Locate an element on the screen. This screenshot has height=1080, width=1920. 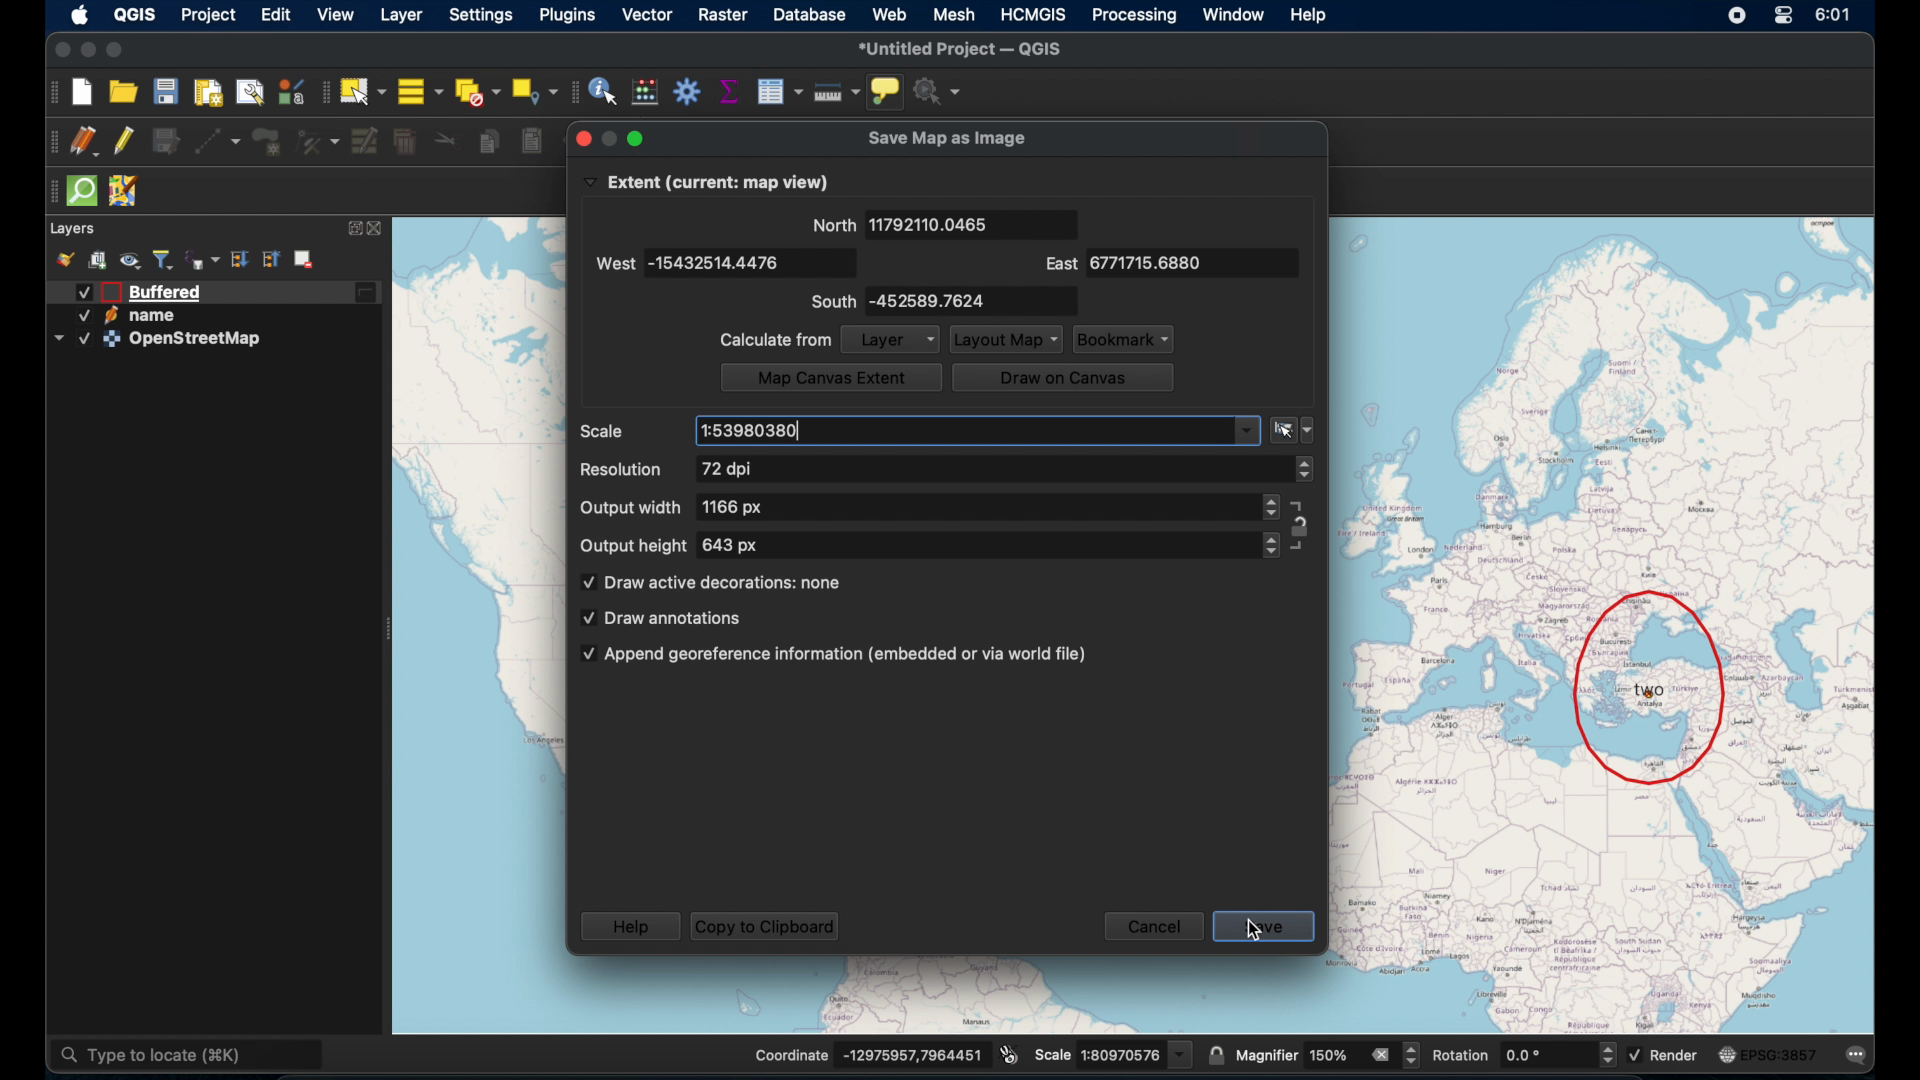
rotation input value is located at coordinates (1544, 1056).